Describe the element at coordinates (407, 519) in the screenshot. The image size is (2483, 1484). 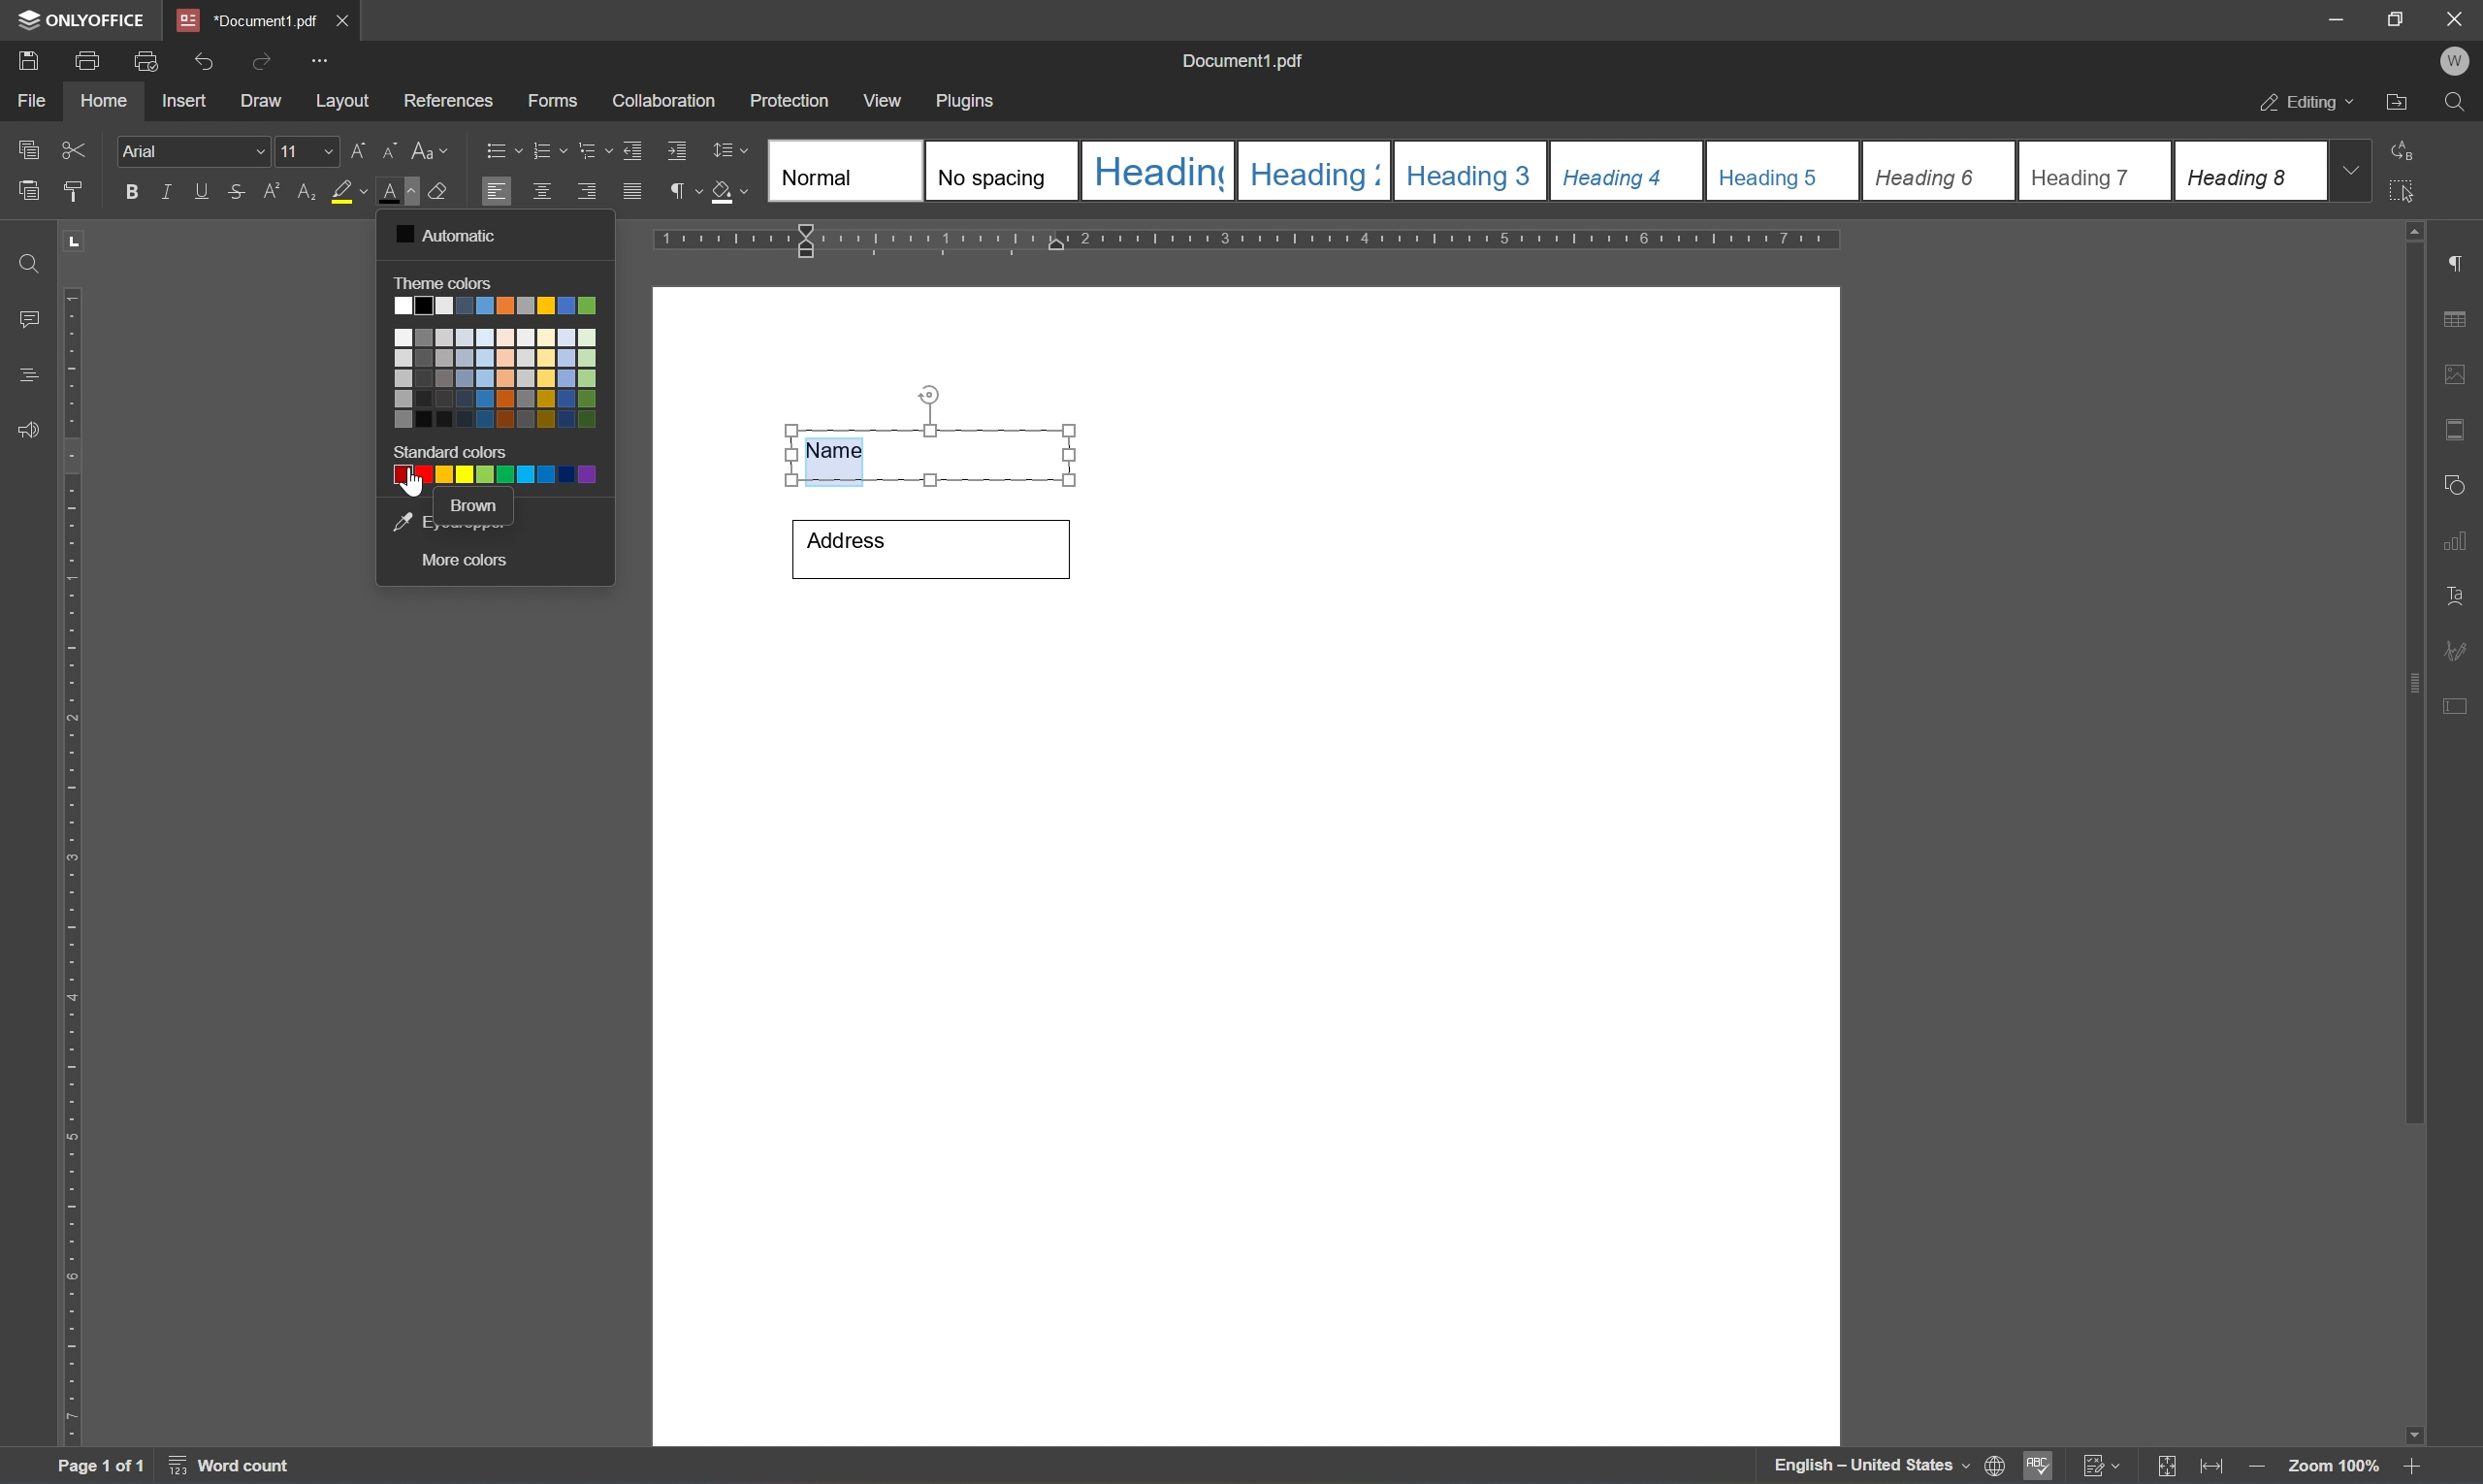
I see `eye dropper tool` at that location.